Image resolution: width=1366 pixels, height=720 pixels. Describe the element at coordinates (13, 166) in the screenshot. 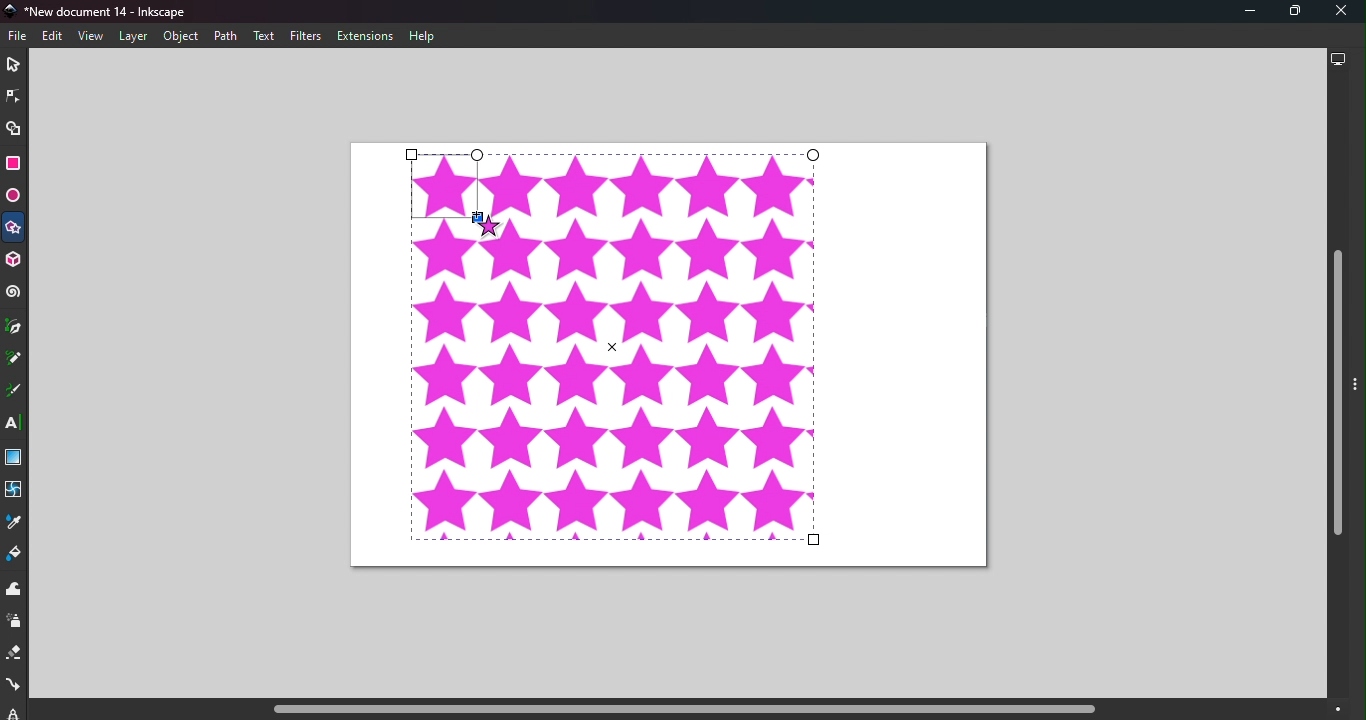

I see `Rectangle tool` at that location.